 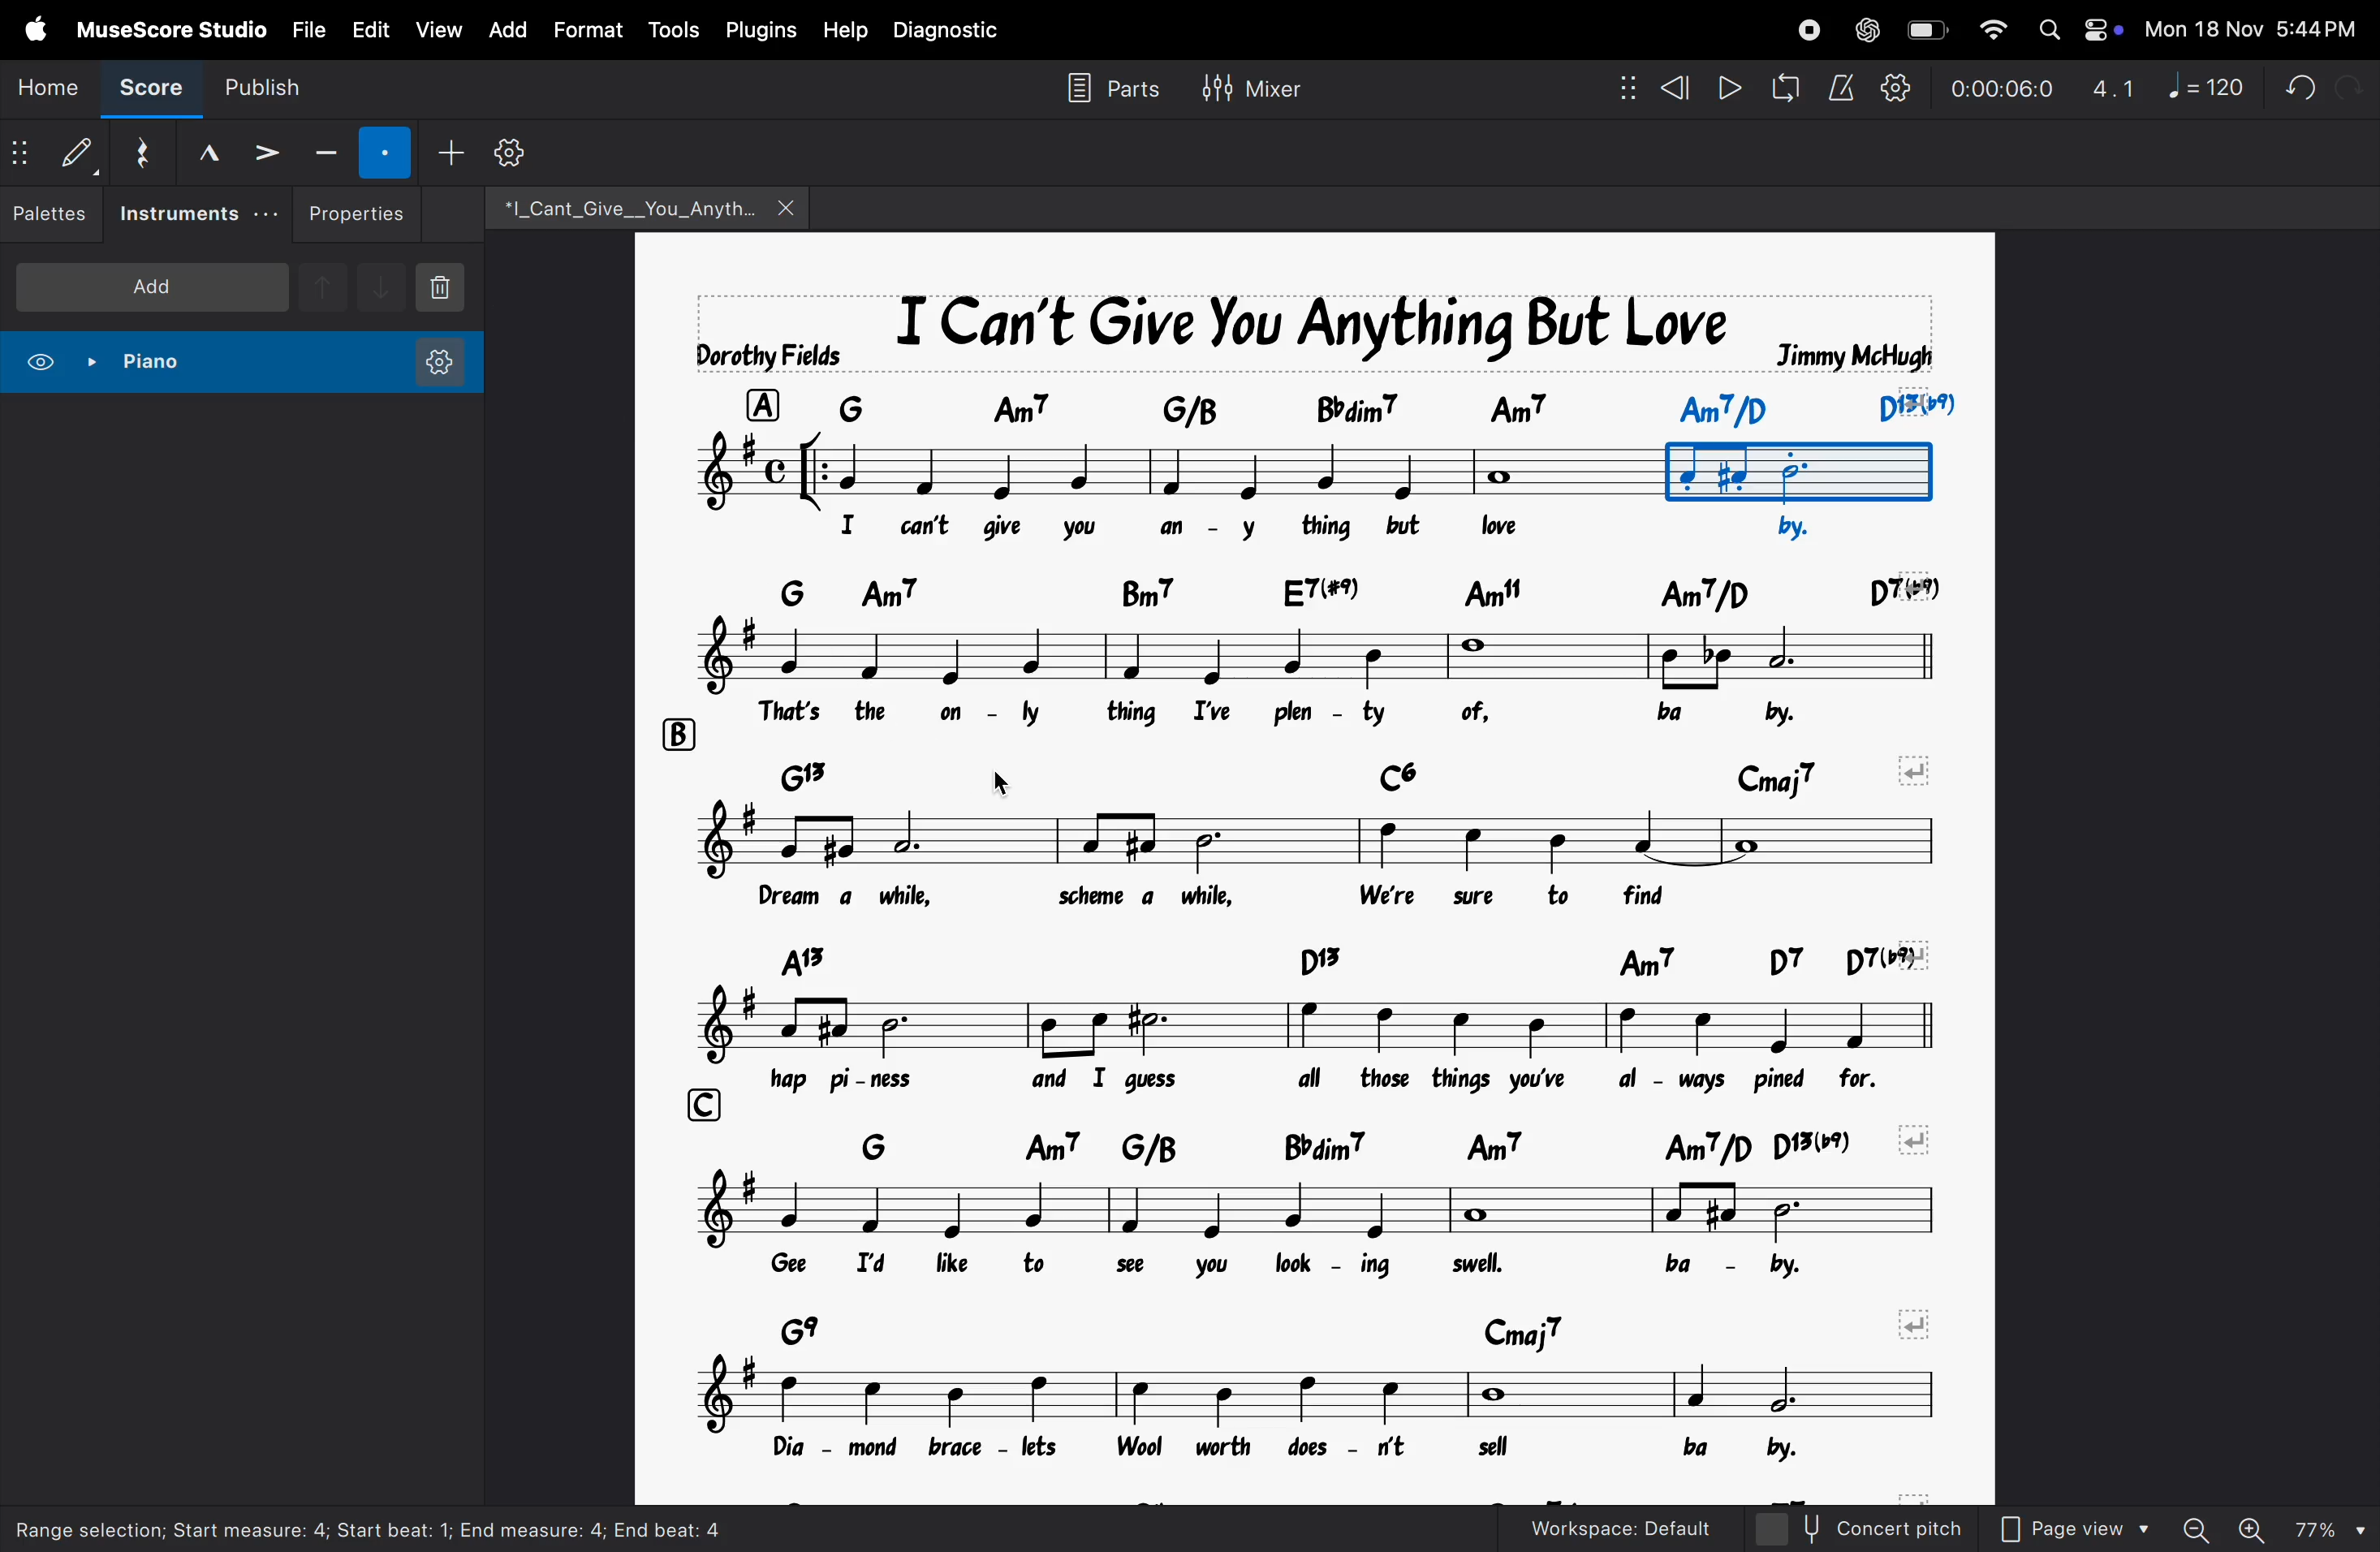 I want to click on format, so click(x=591, y=30).